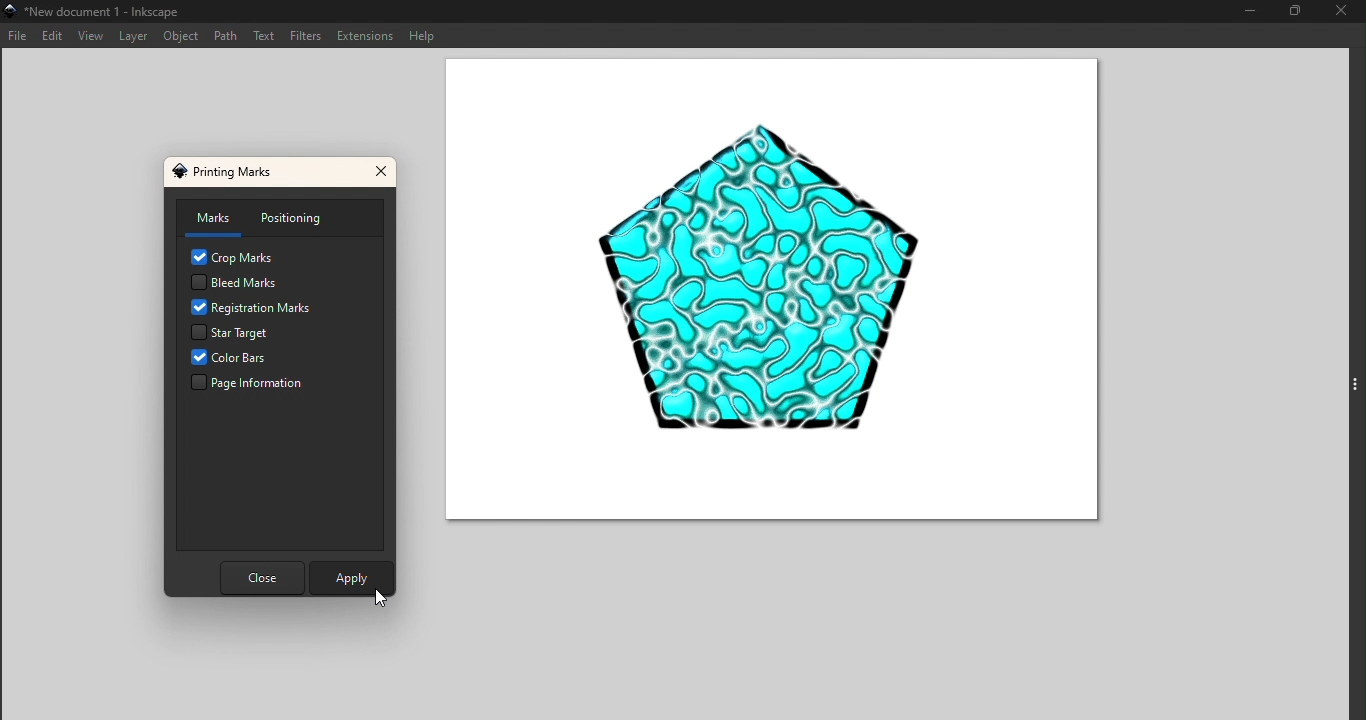 The height and width of the screenshot is (720, 1366). What do you see at coordinates (1339, 13) in the screenshot?
I see `Close` at bounding box center [1339, 13].